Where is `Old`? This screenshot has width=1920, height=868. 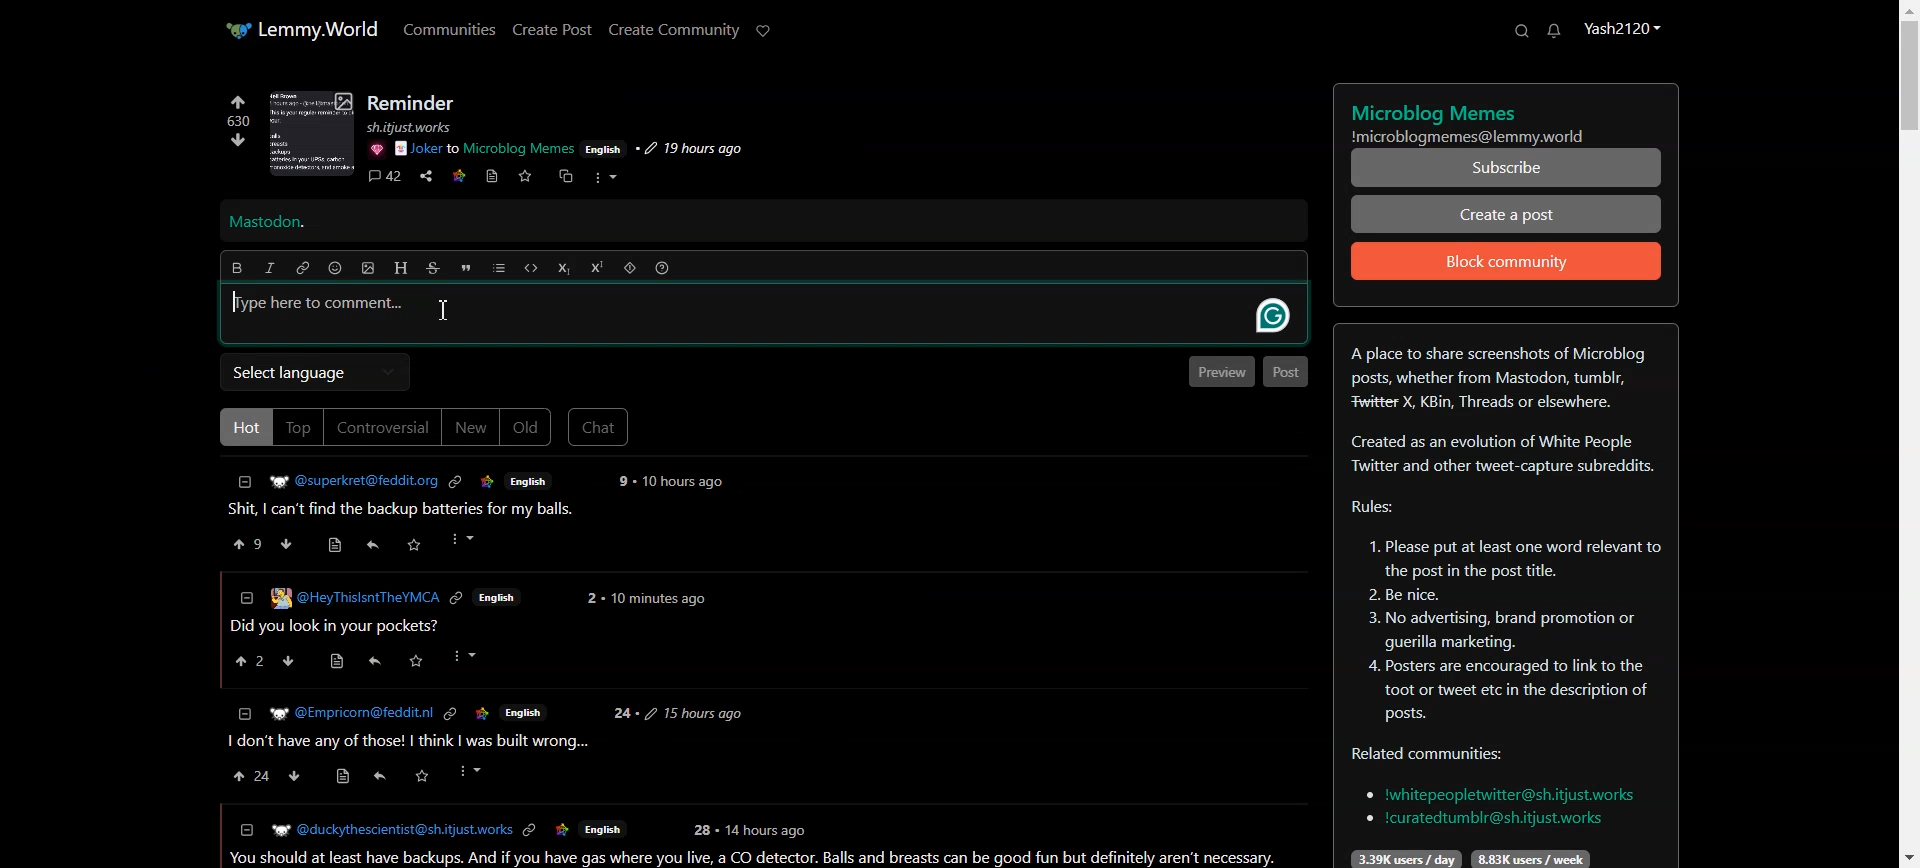
Old is located at coordinates (526, 428).